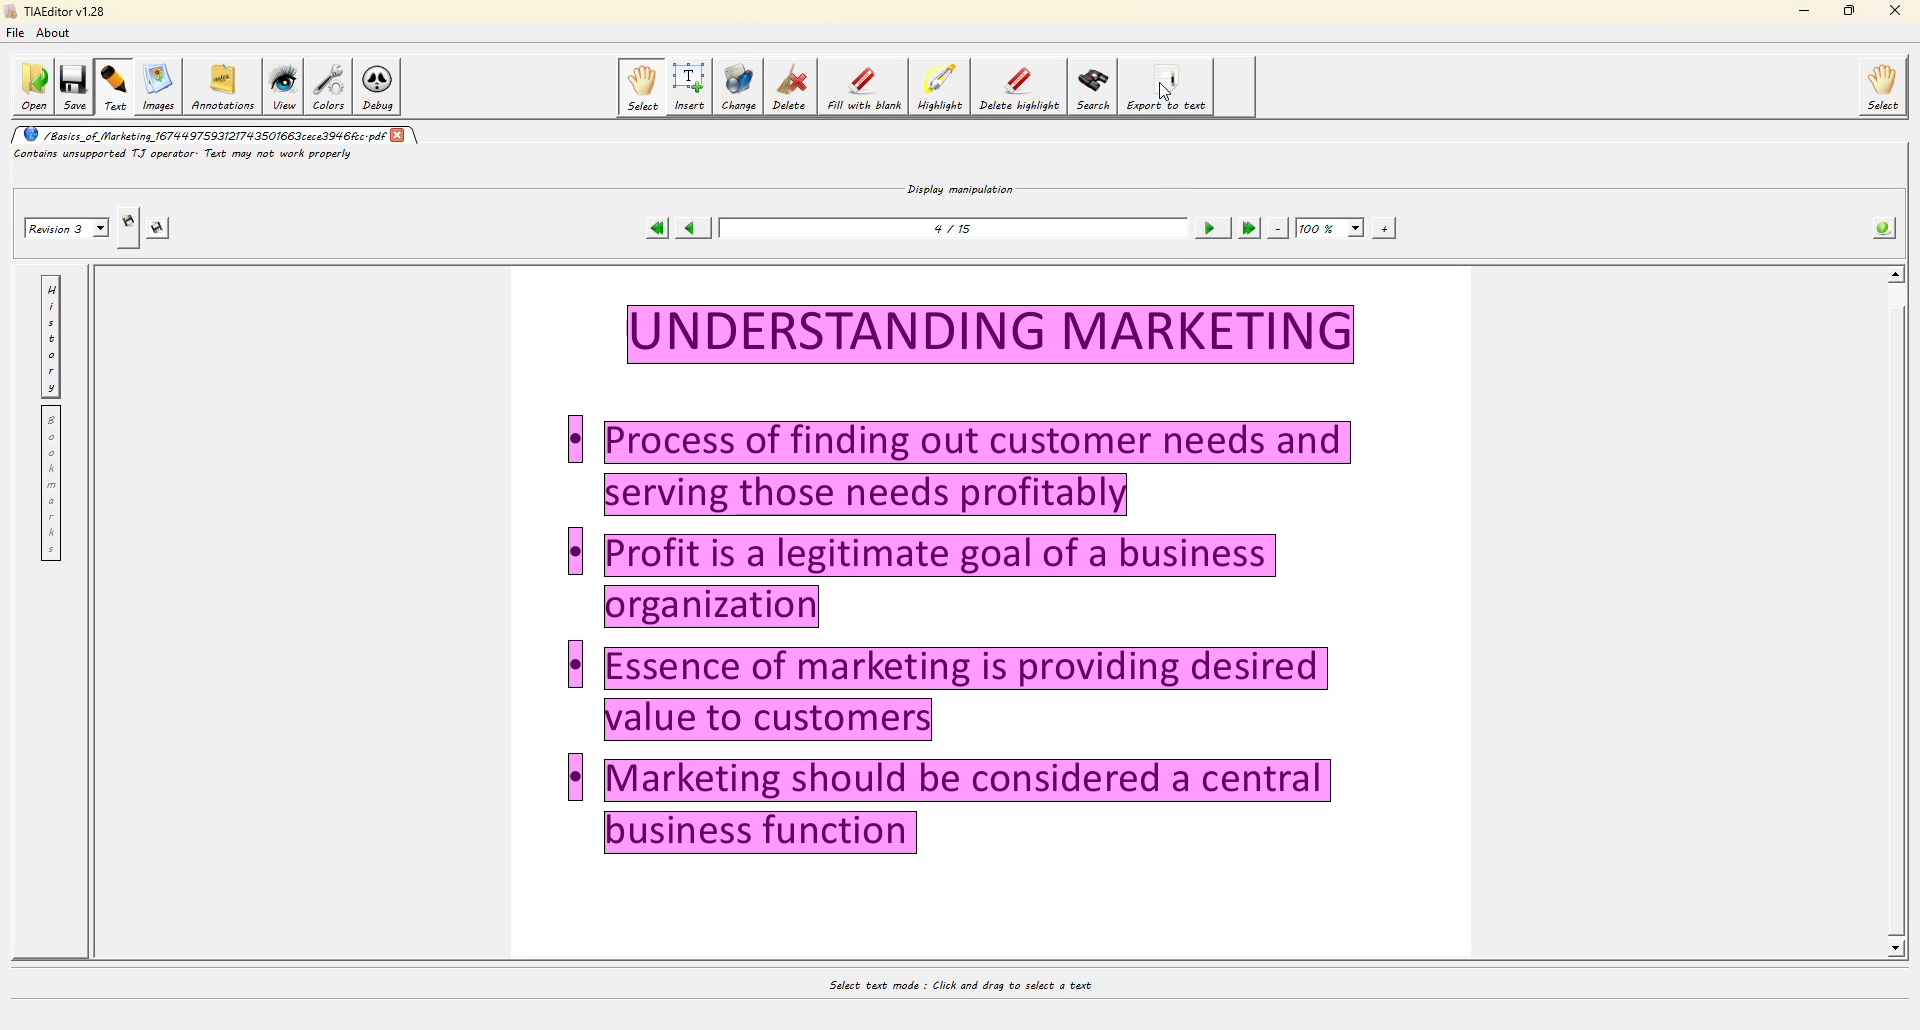  I want to click on revision, so click(64, 227).